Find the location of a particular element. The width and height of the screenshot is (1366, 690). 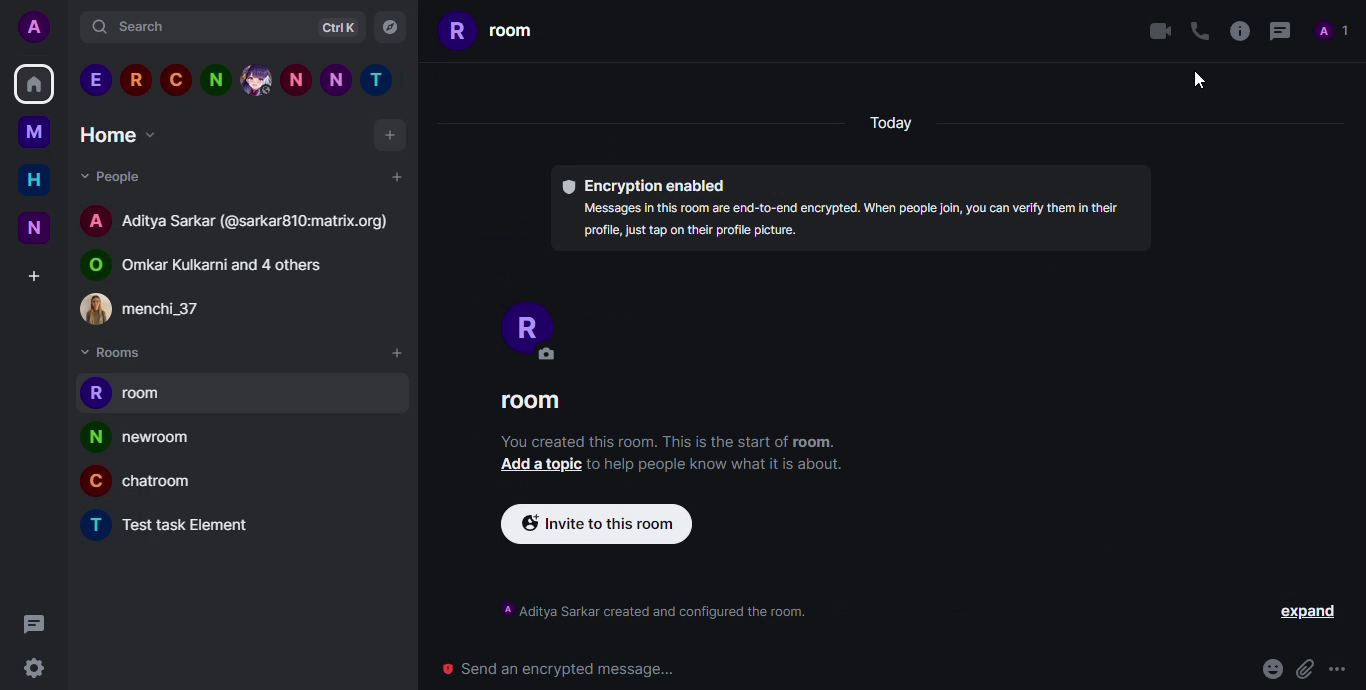

voice call is located at coordinates (1197, 30).